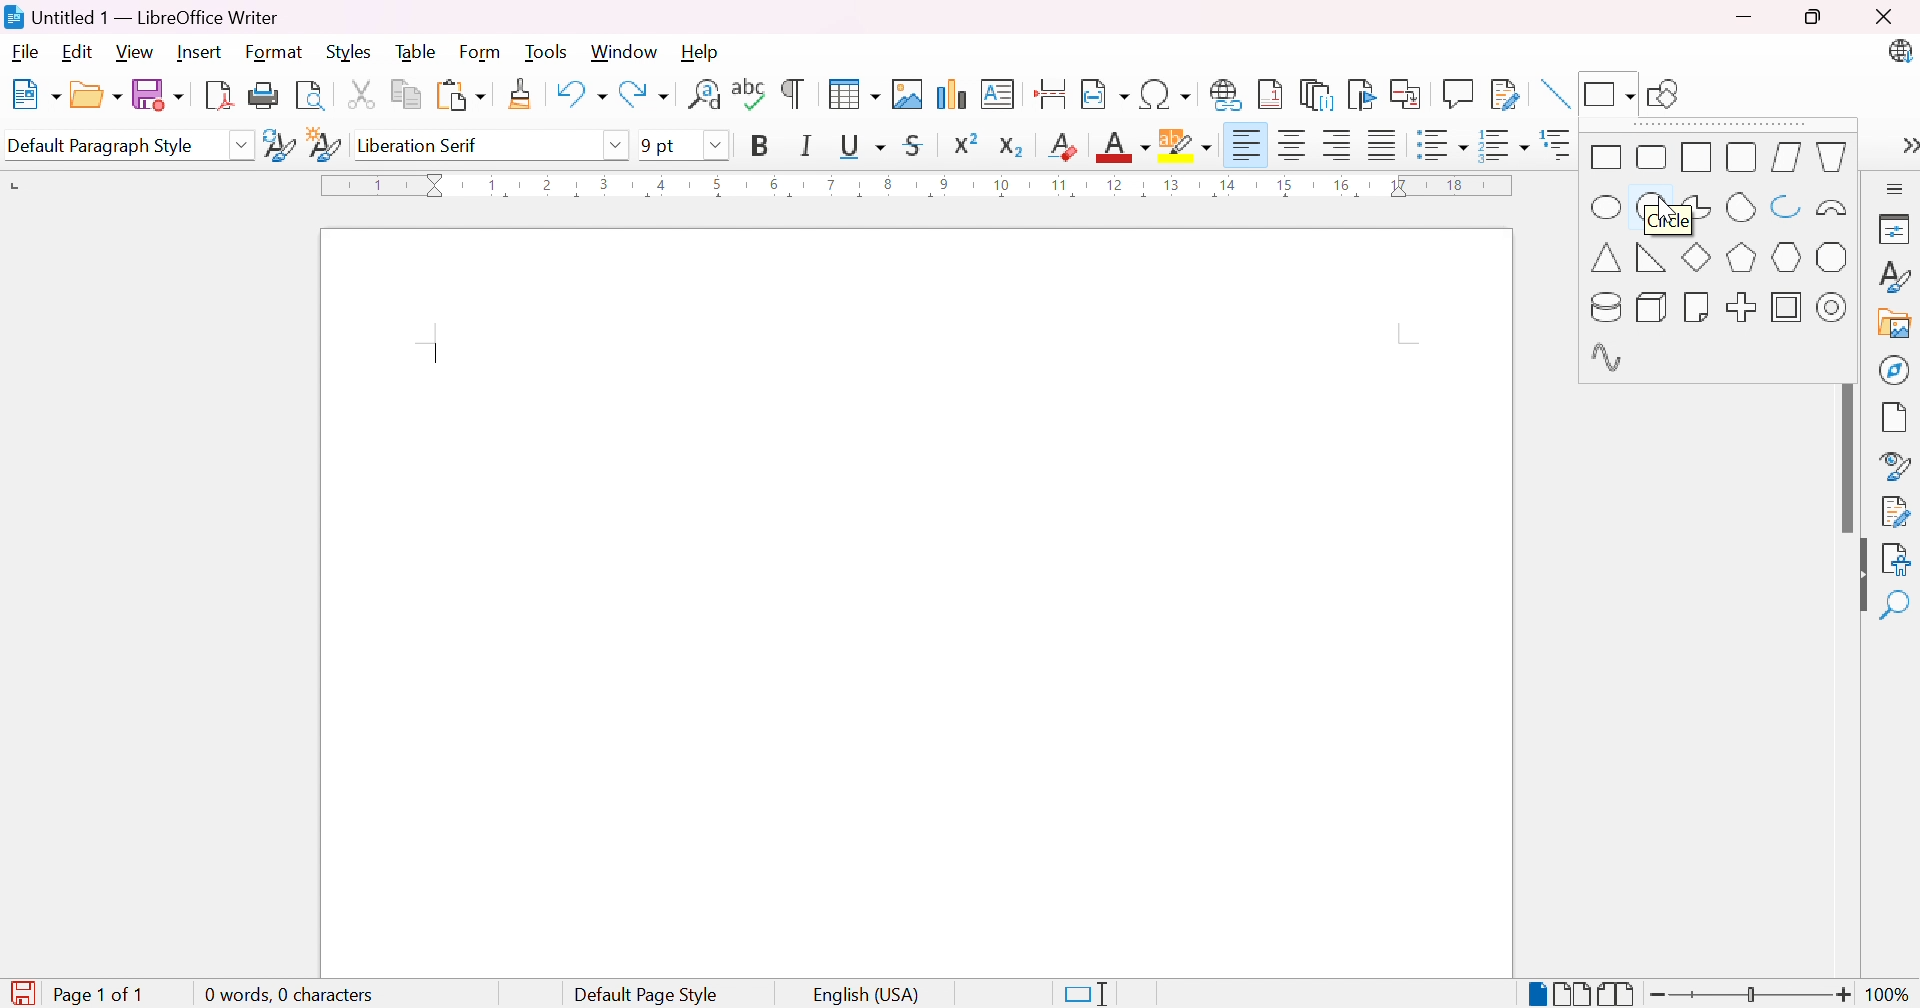 Image resolution: width=1920 pixels, height=1008 pixels. I want to click on Ellipse, so click(1608, 209).